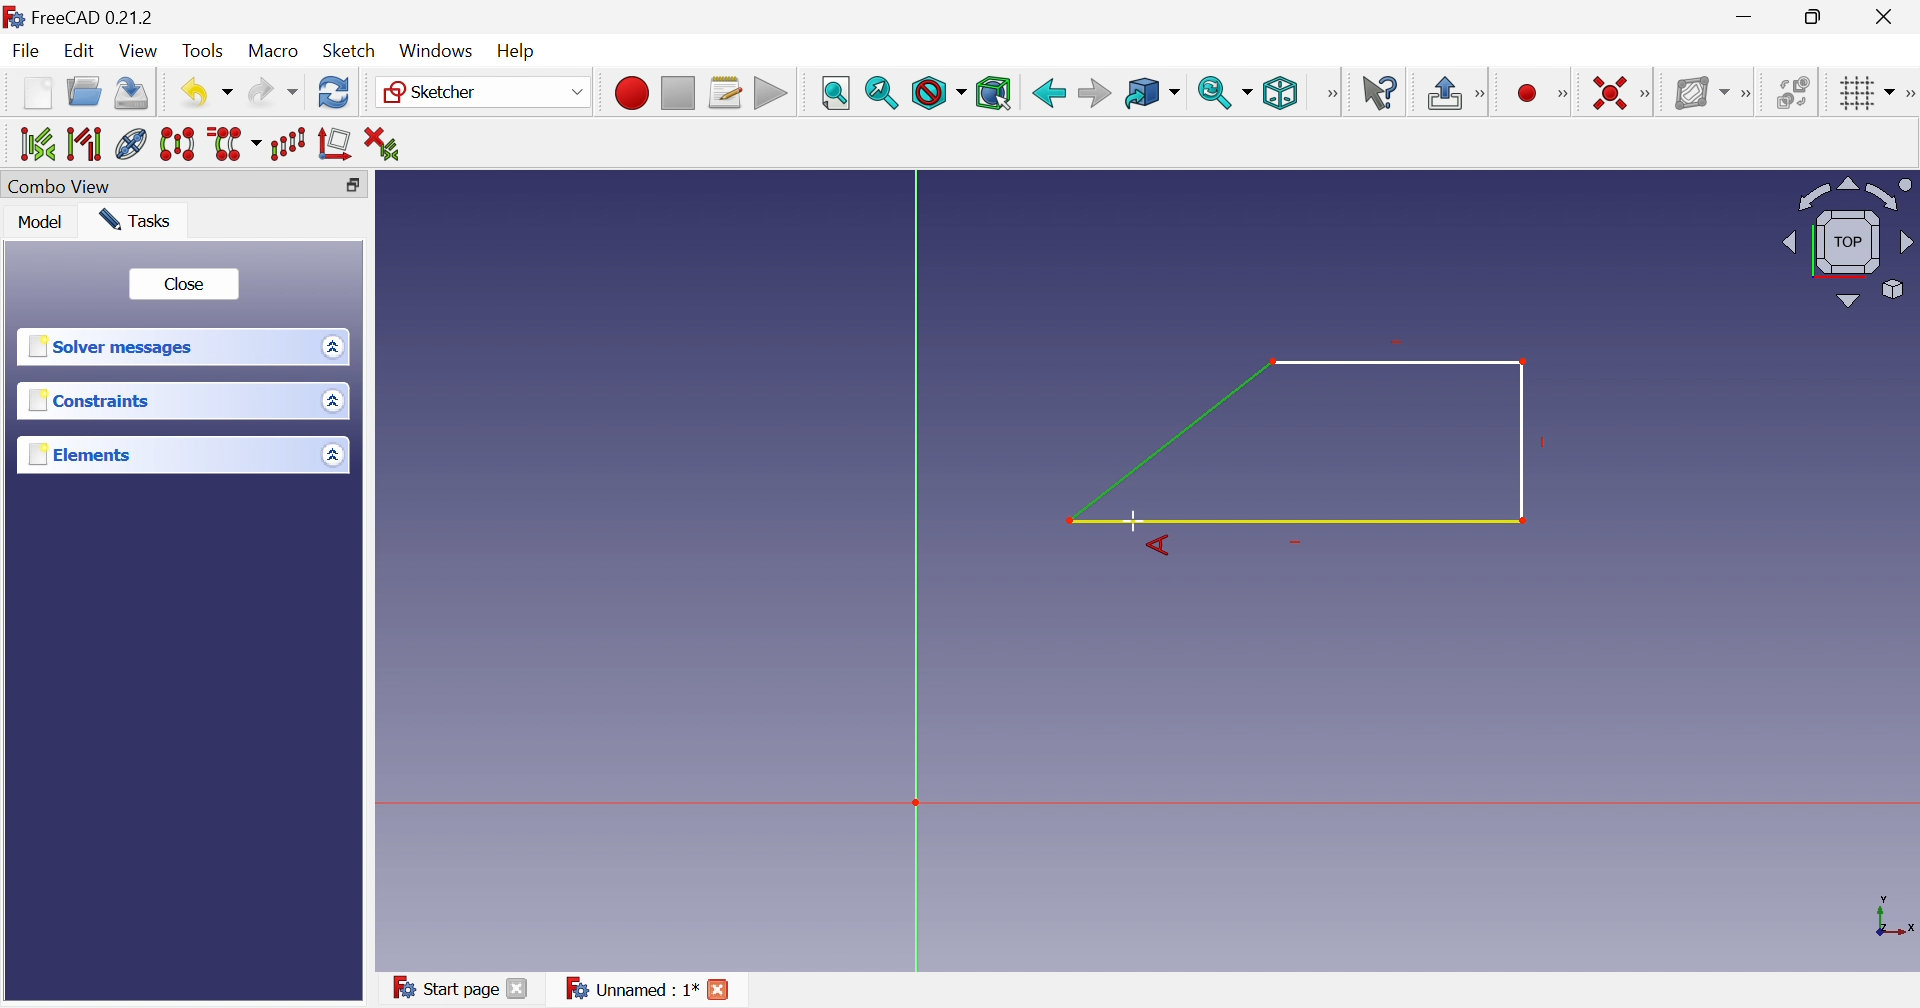  What do you see at coordinates (83, 143) in the screenshot?
I see `Select associated geometry` at bounding box center [83, 143].